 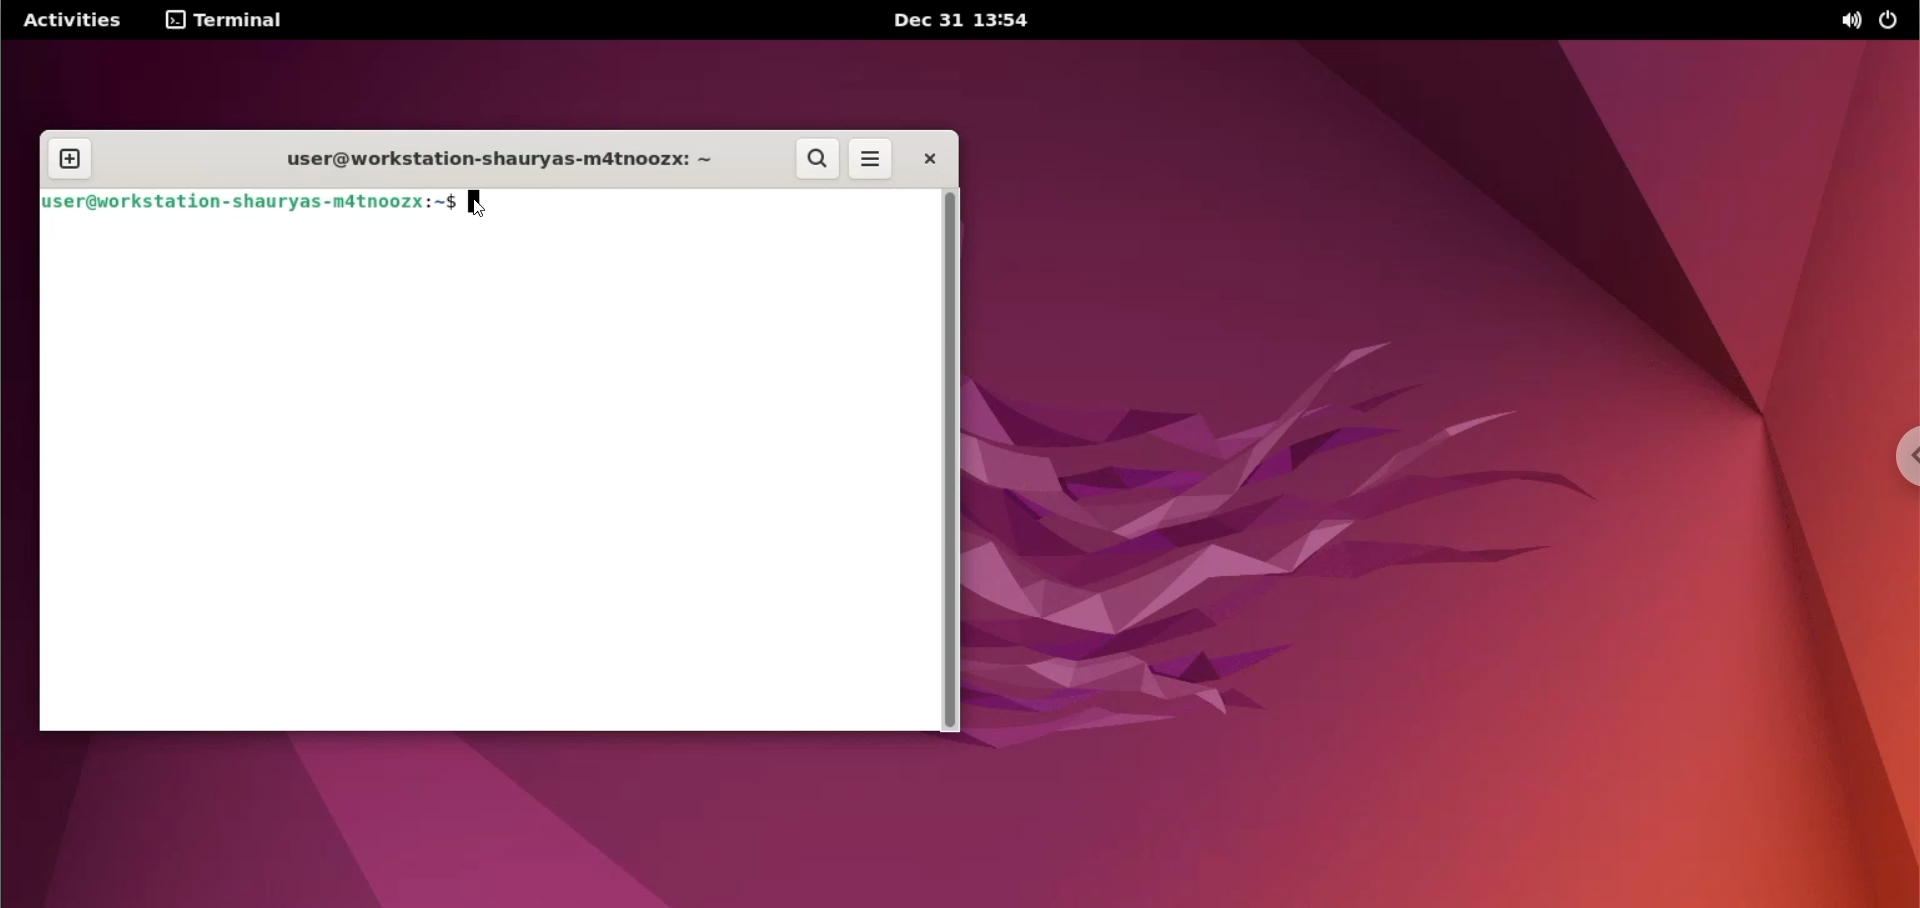 What do you see at coordinates (71, 18) in the screenshot?
I see `Activities` at bounding box center [71, 18].